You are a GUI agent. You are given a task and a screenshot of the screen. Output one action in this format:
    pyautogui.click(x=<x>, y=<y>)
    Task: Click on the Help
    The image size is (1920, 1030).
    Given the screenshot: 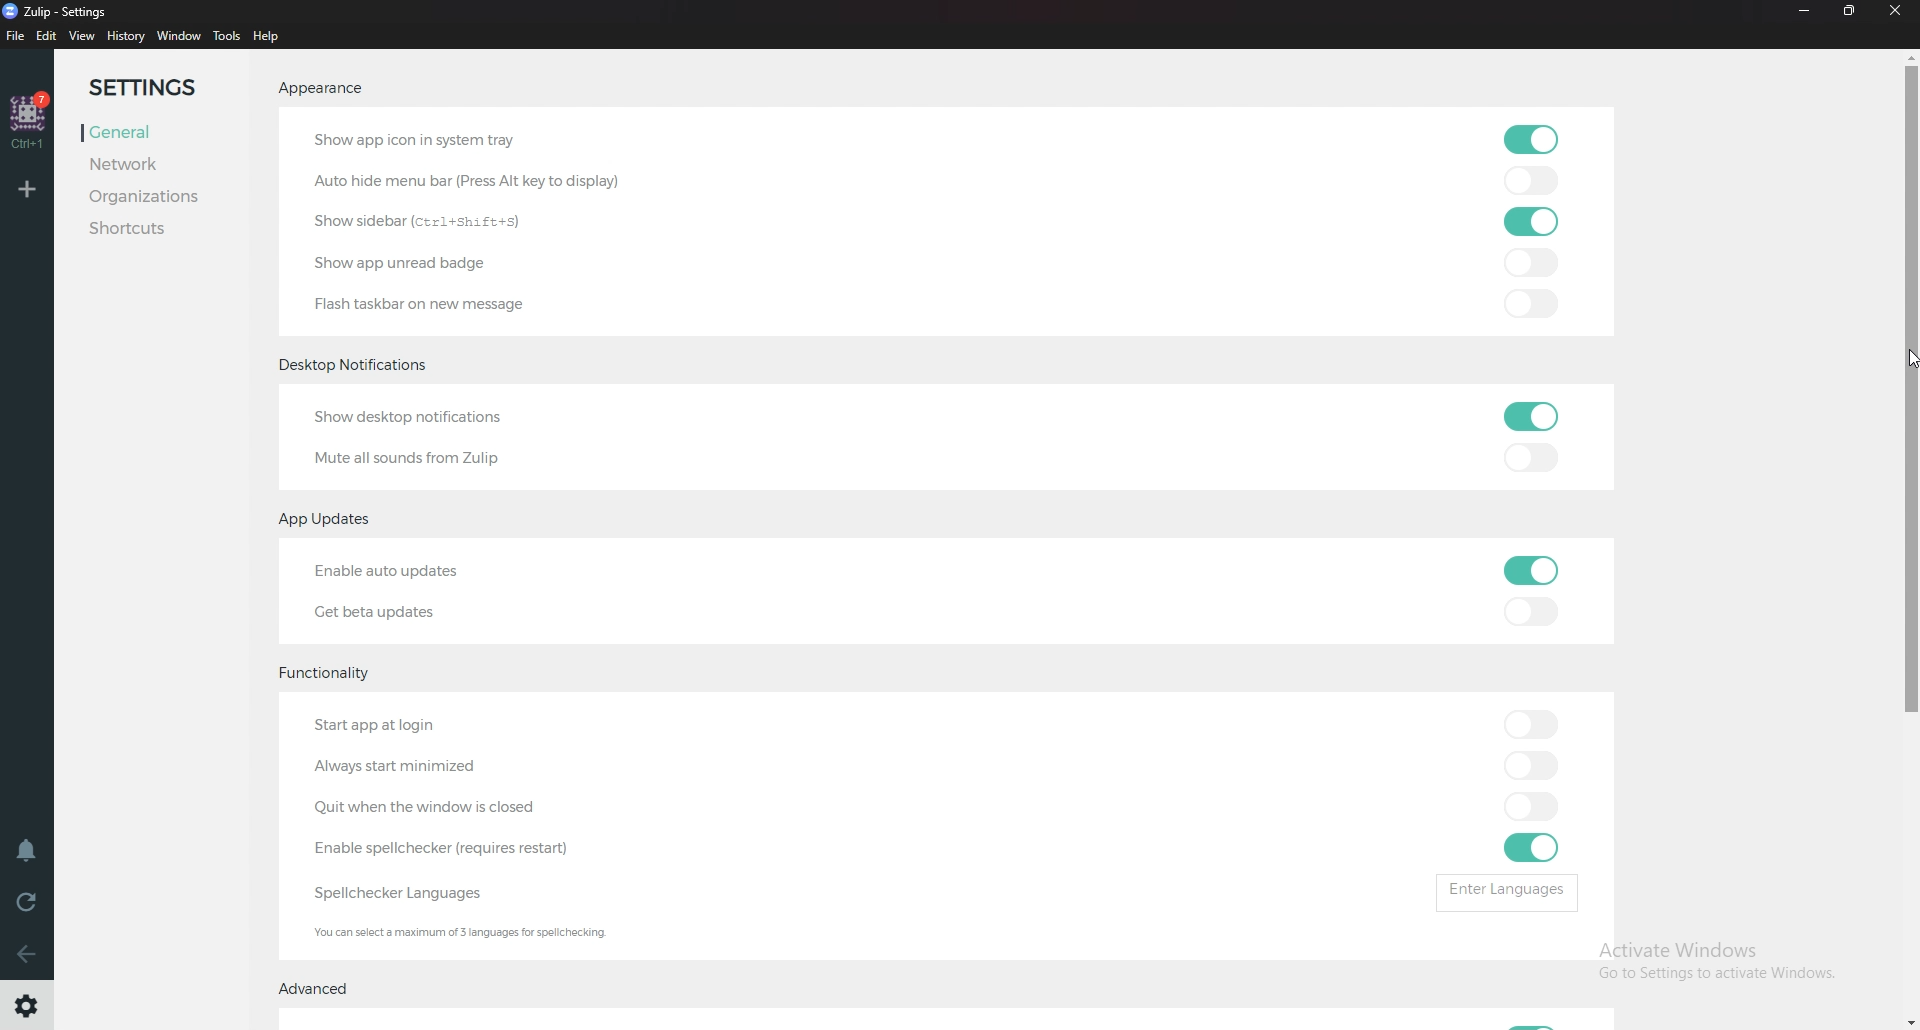 What is the action you would take?
    pyautogui.click(x=269, y=36)
    